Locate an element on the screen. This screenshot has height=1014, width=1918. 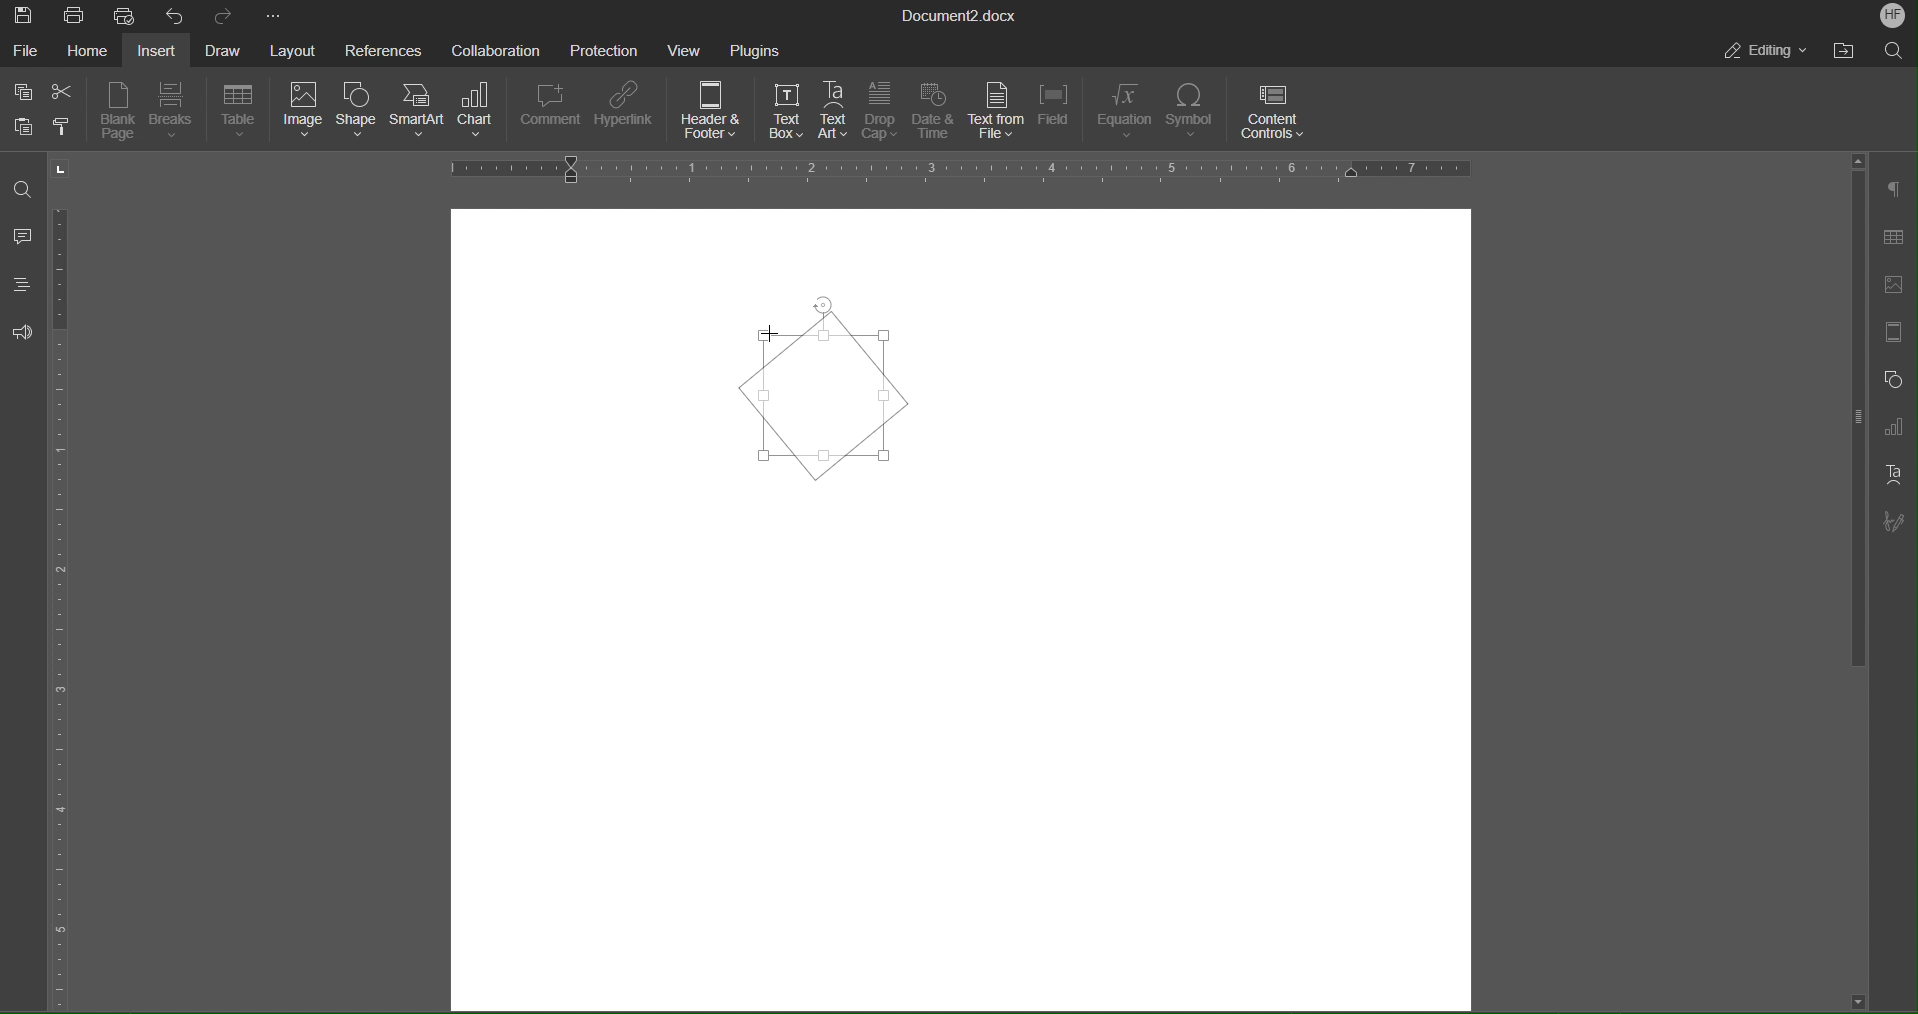
Paste is located at coordinates (23, 126).